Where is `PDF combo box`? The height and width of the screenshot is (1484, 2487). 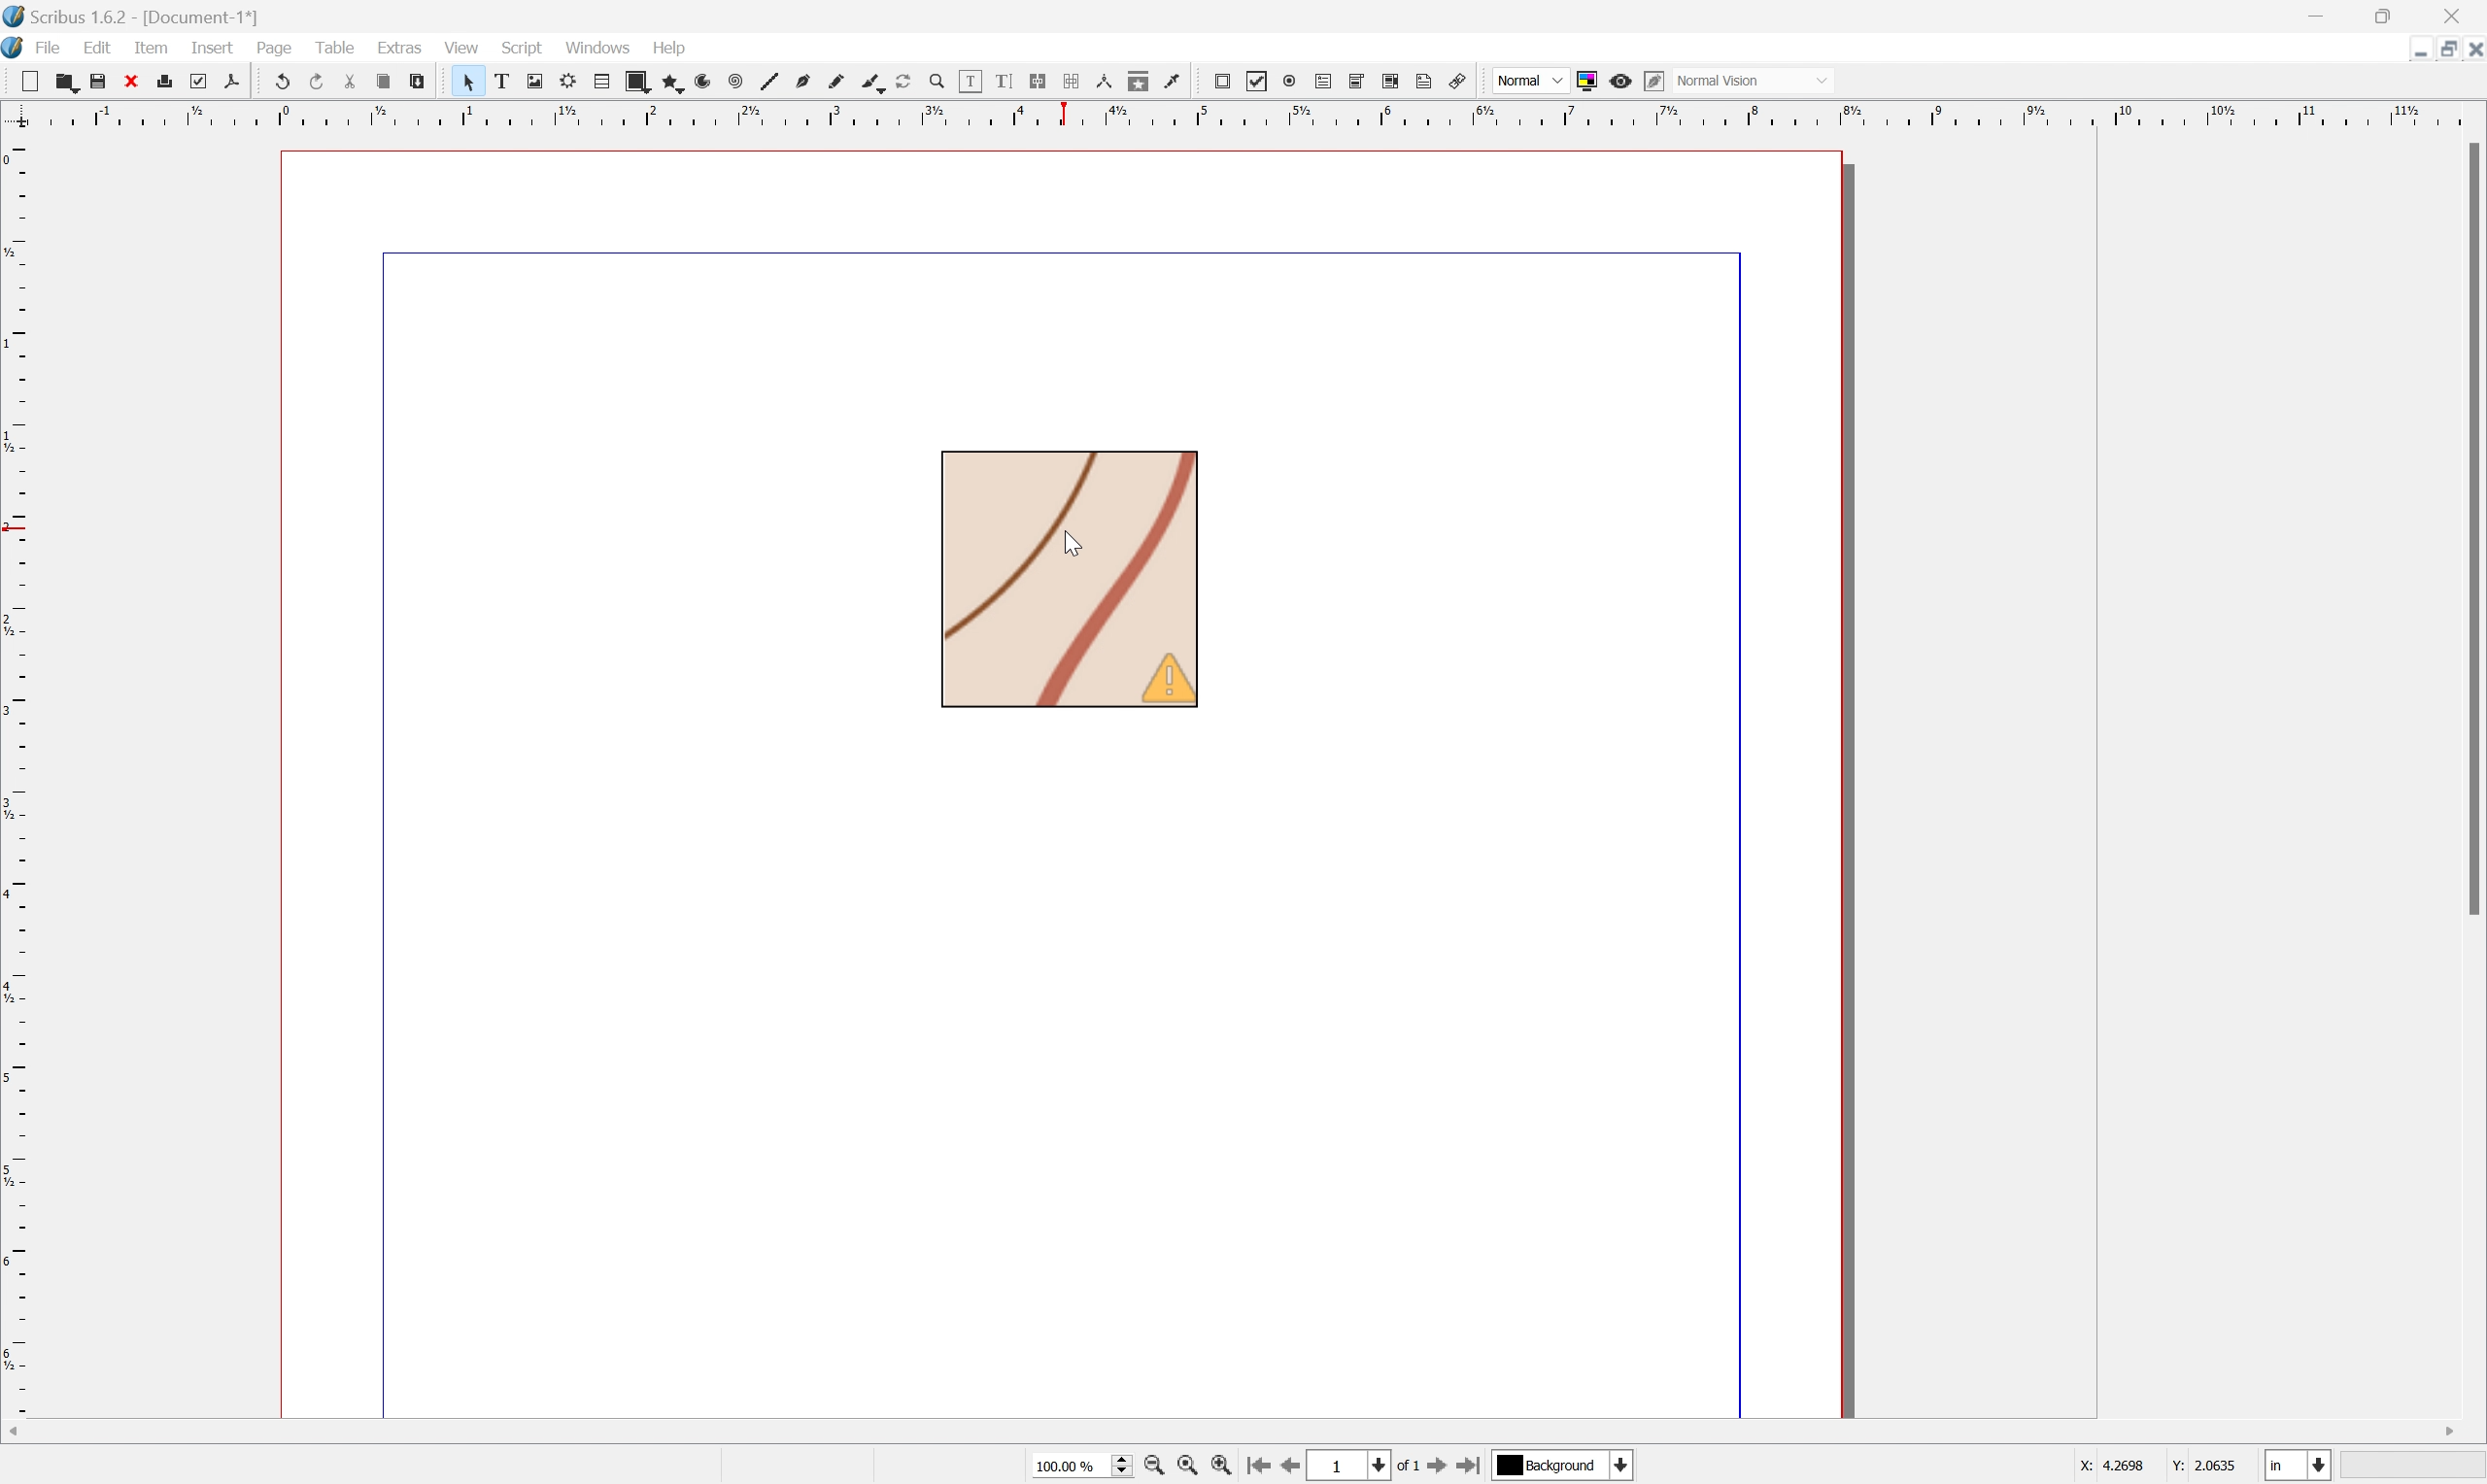
PDF combo box is located at coordinates (1364, 81).